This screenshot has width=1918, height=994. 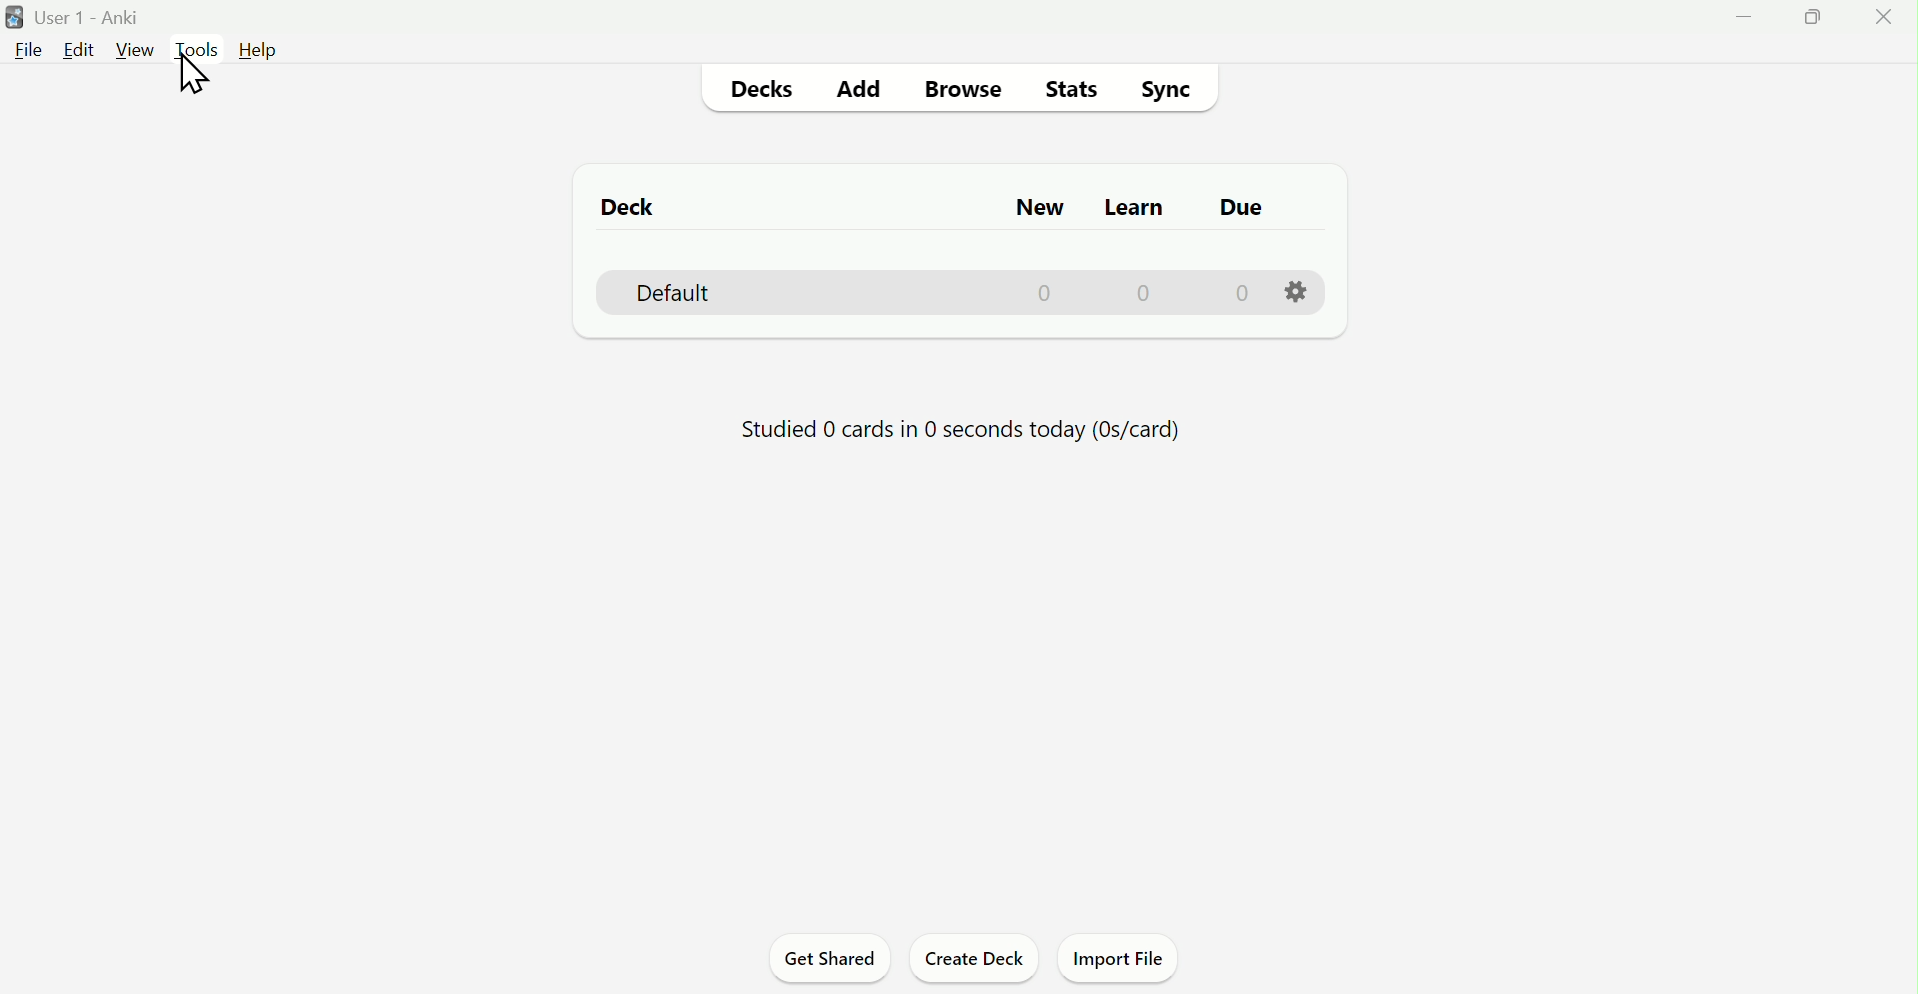 What do you see at coordinates (1074, 88) in the screenshot?
I see `Stats` at bounding box center [1074, 88].